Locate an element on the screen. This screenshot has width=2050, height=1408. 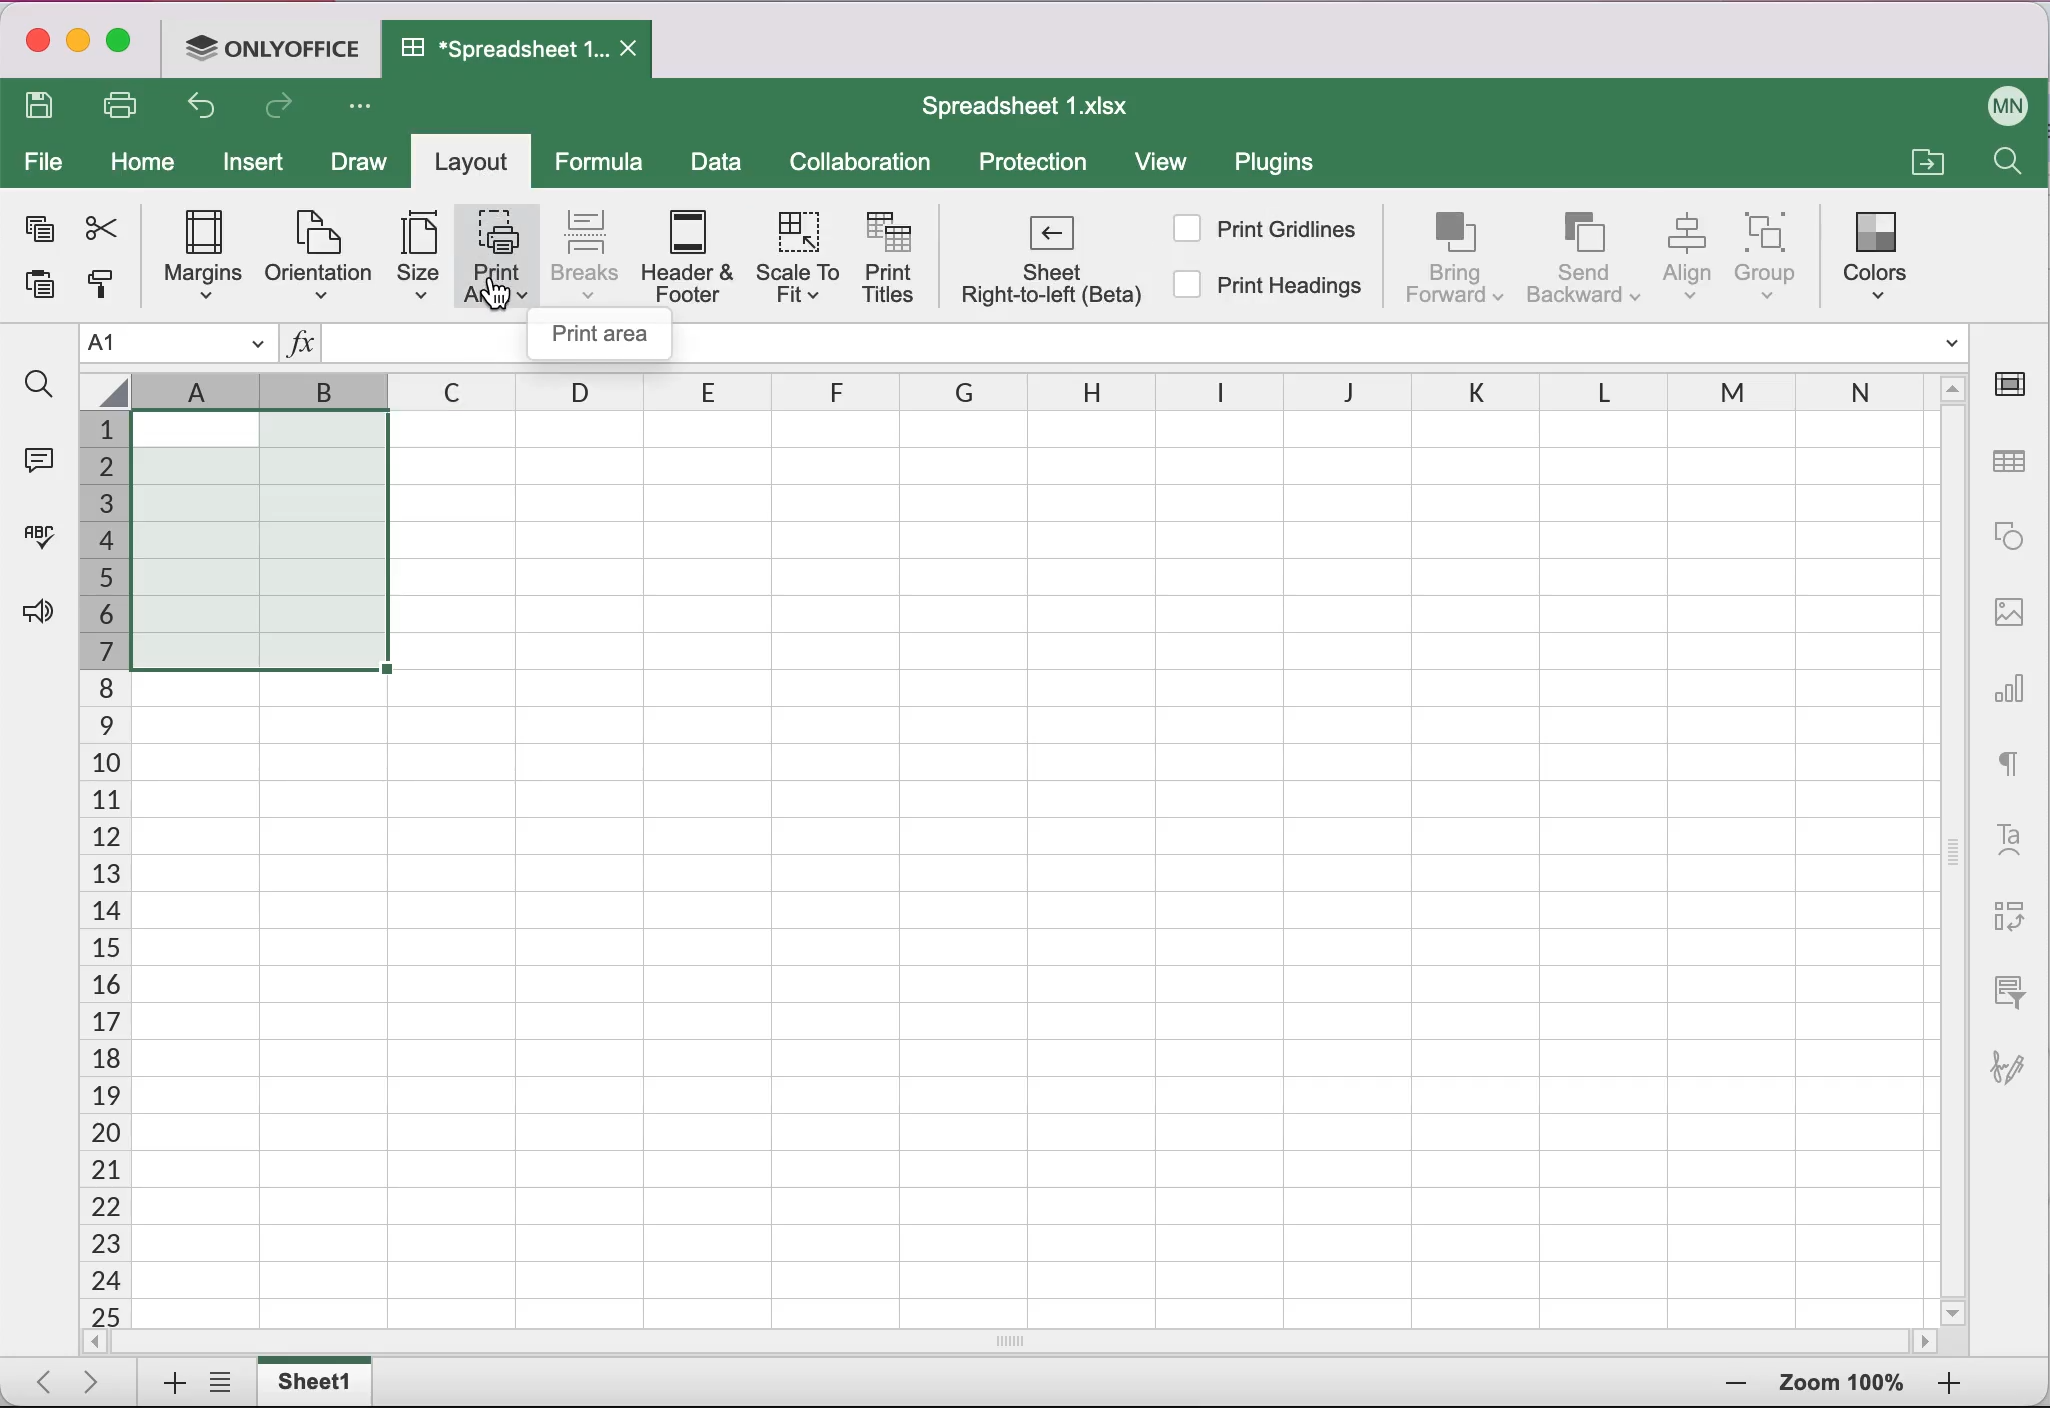
paste is located at coordinates (32, 291).